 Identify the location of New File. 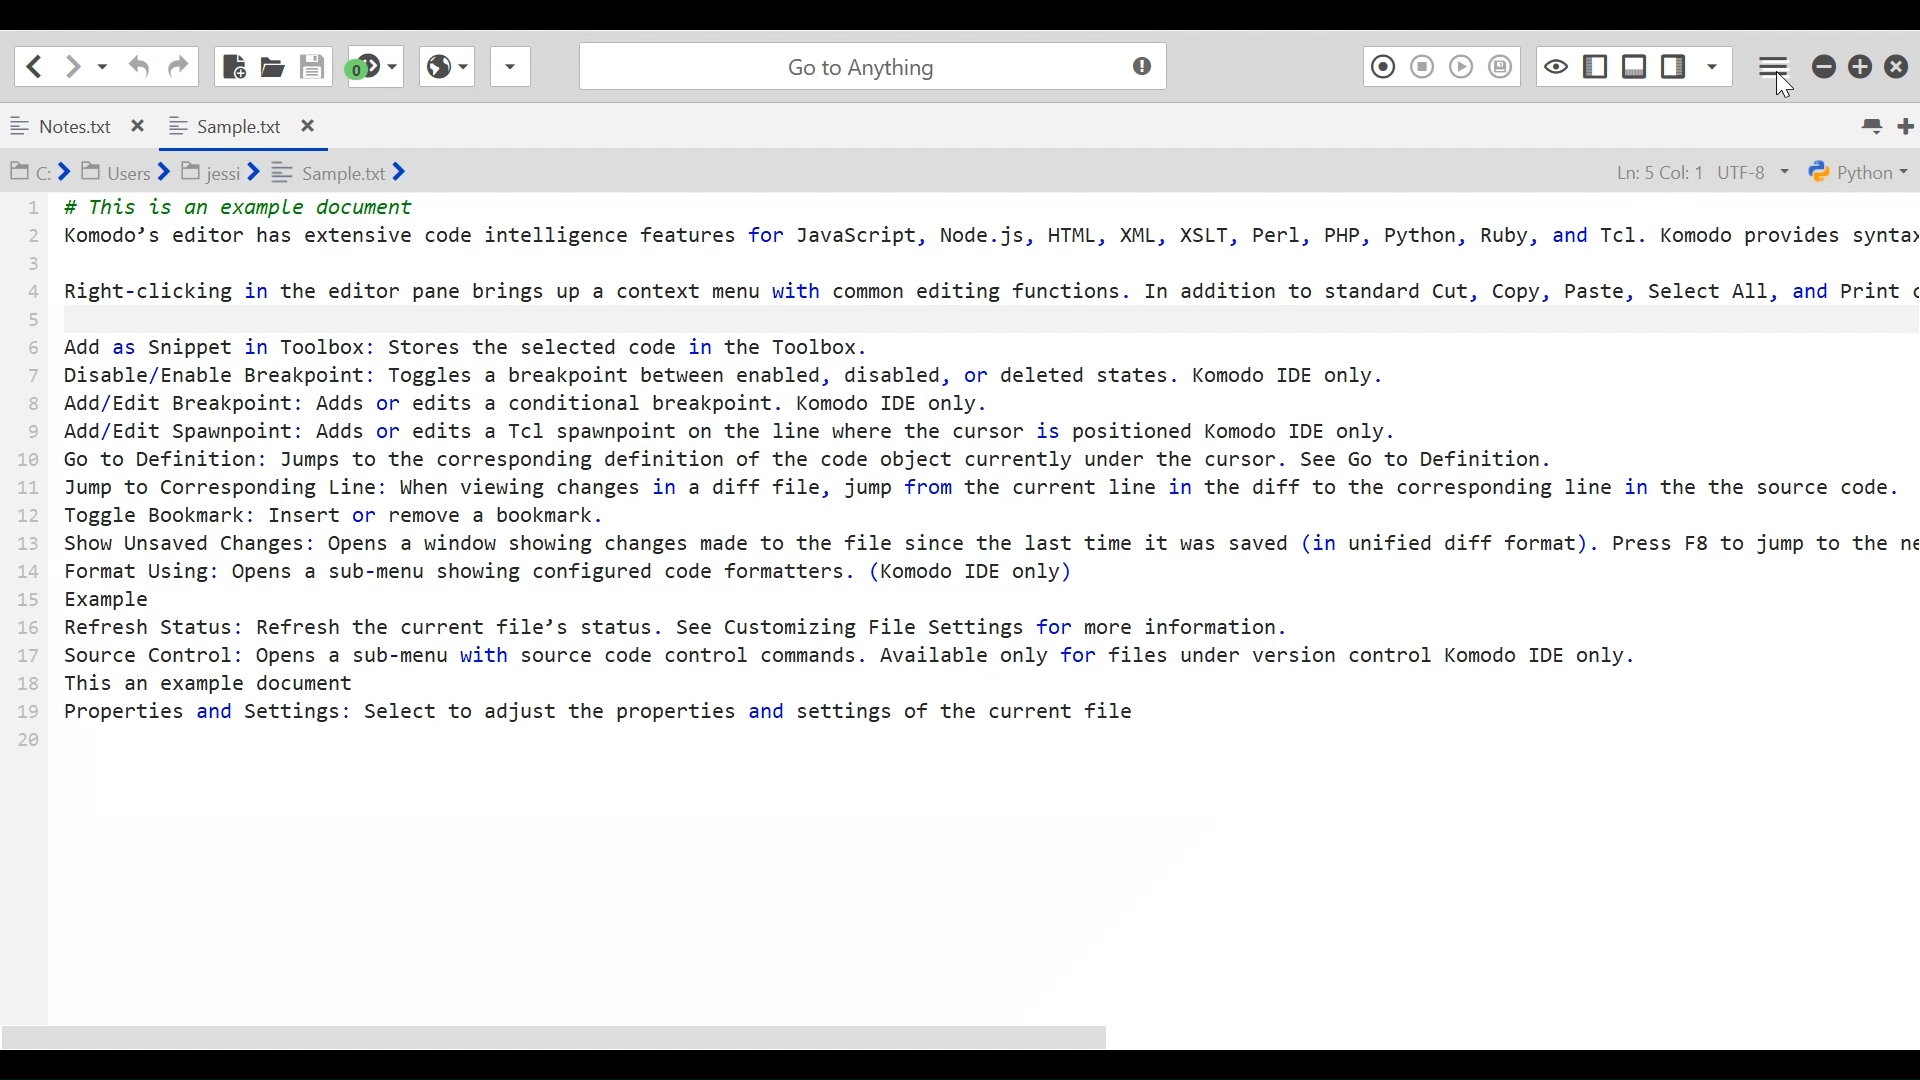
(232, 63).